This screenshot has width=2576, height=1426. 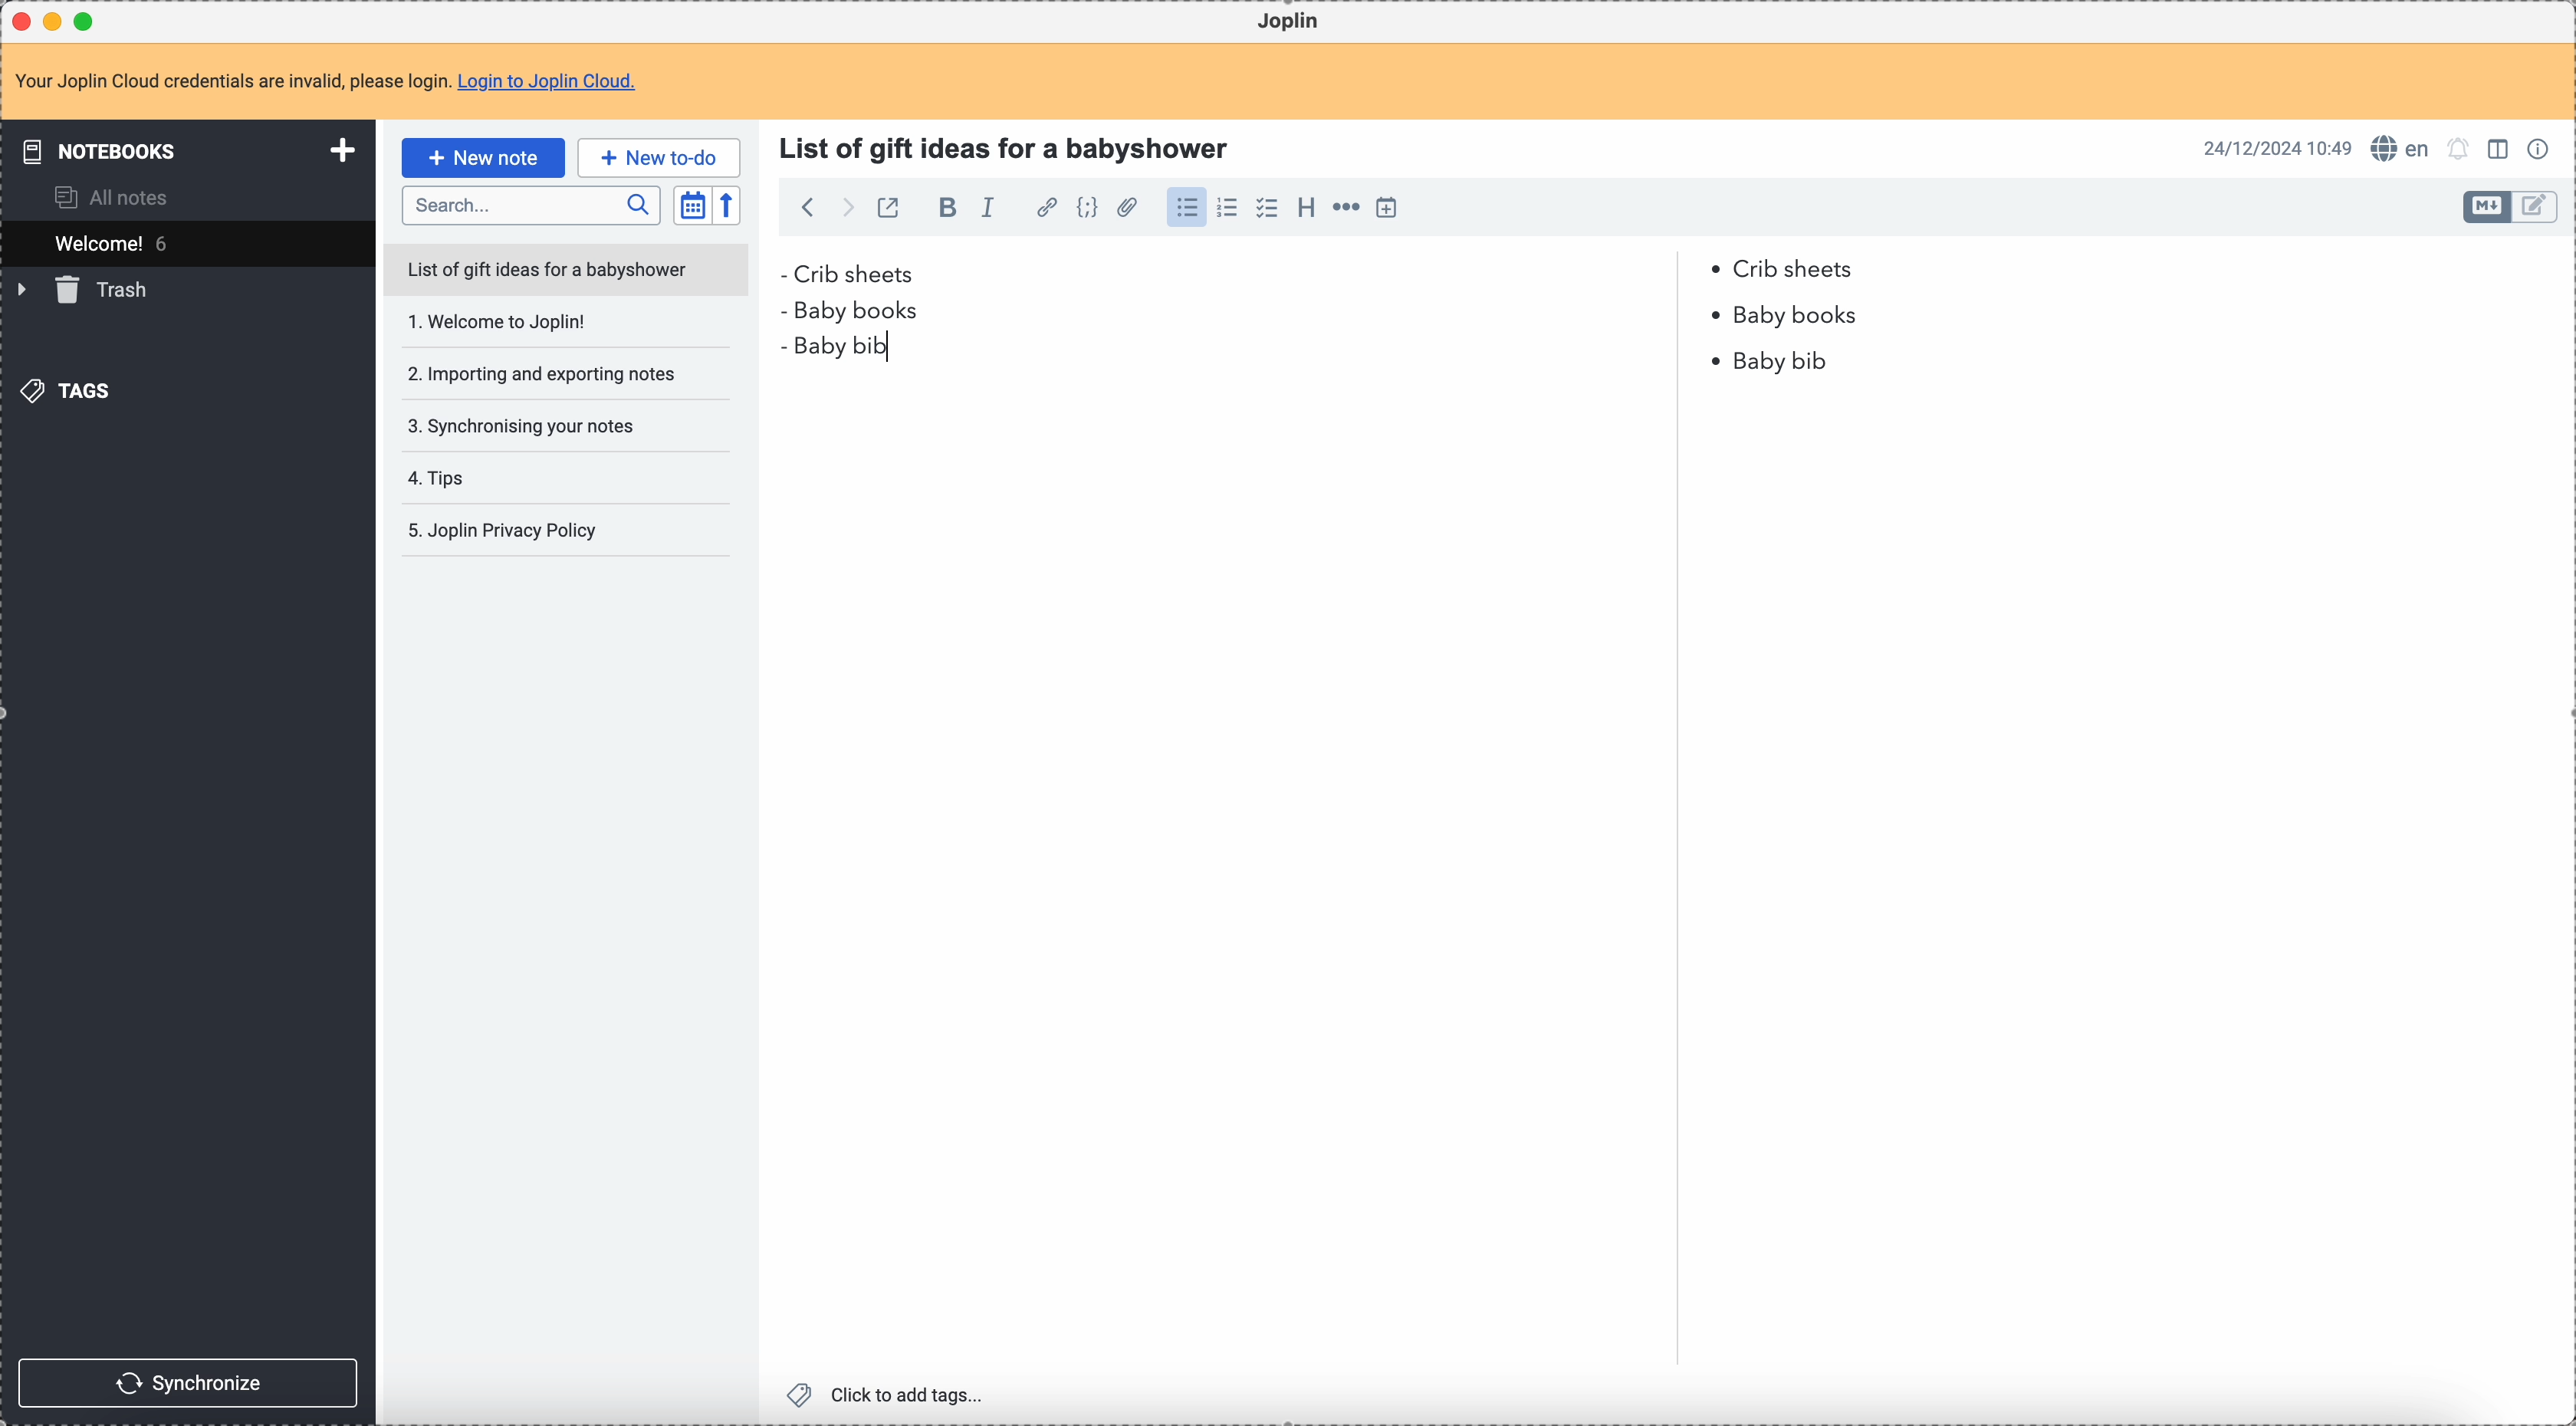 What do you see at coordinates (1802, 316) in the screenshot?
I see `baby books` at bounding box center [1802, 316].